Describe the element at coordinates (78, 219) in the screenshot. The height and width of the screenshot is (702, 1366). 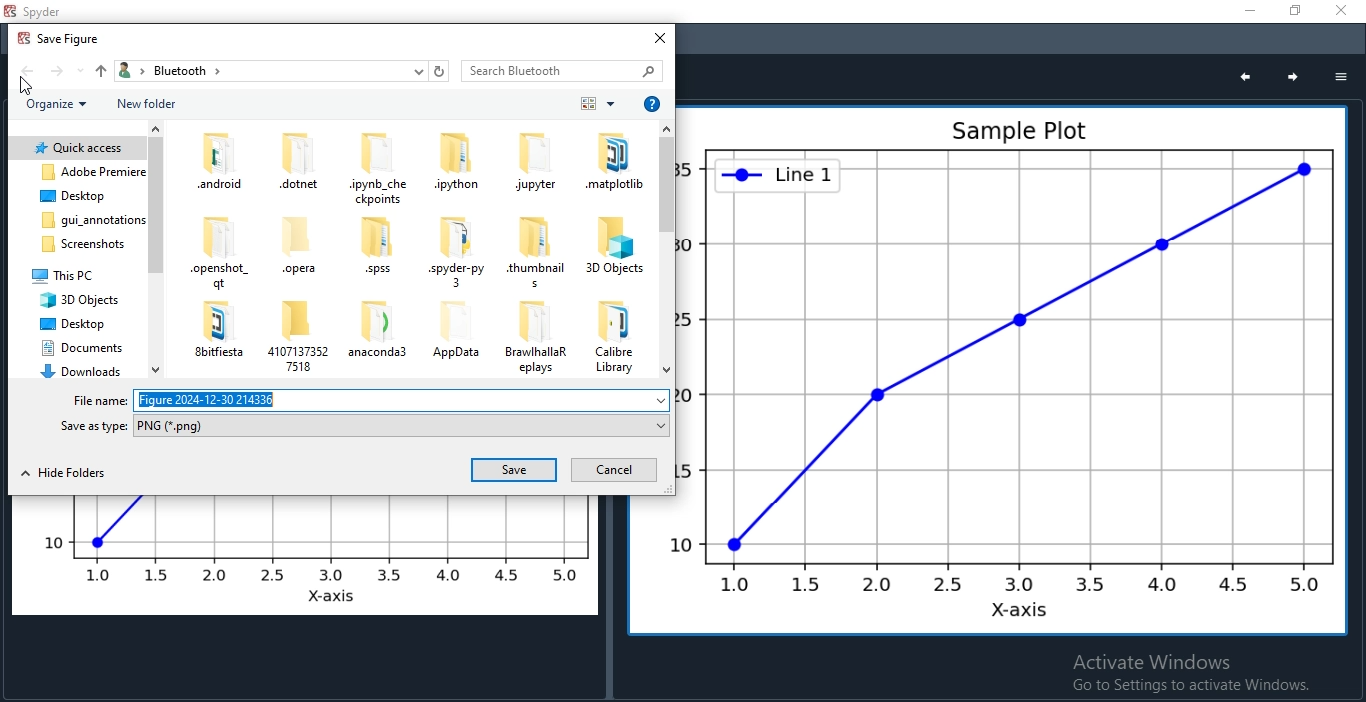
I see `folder 4` at that location.